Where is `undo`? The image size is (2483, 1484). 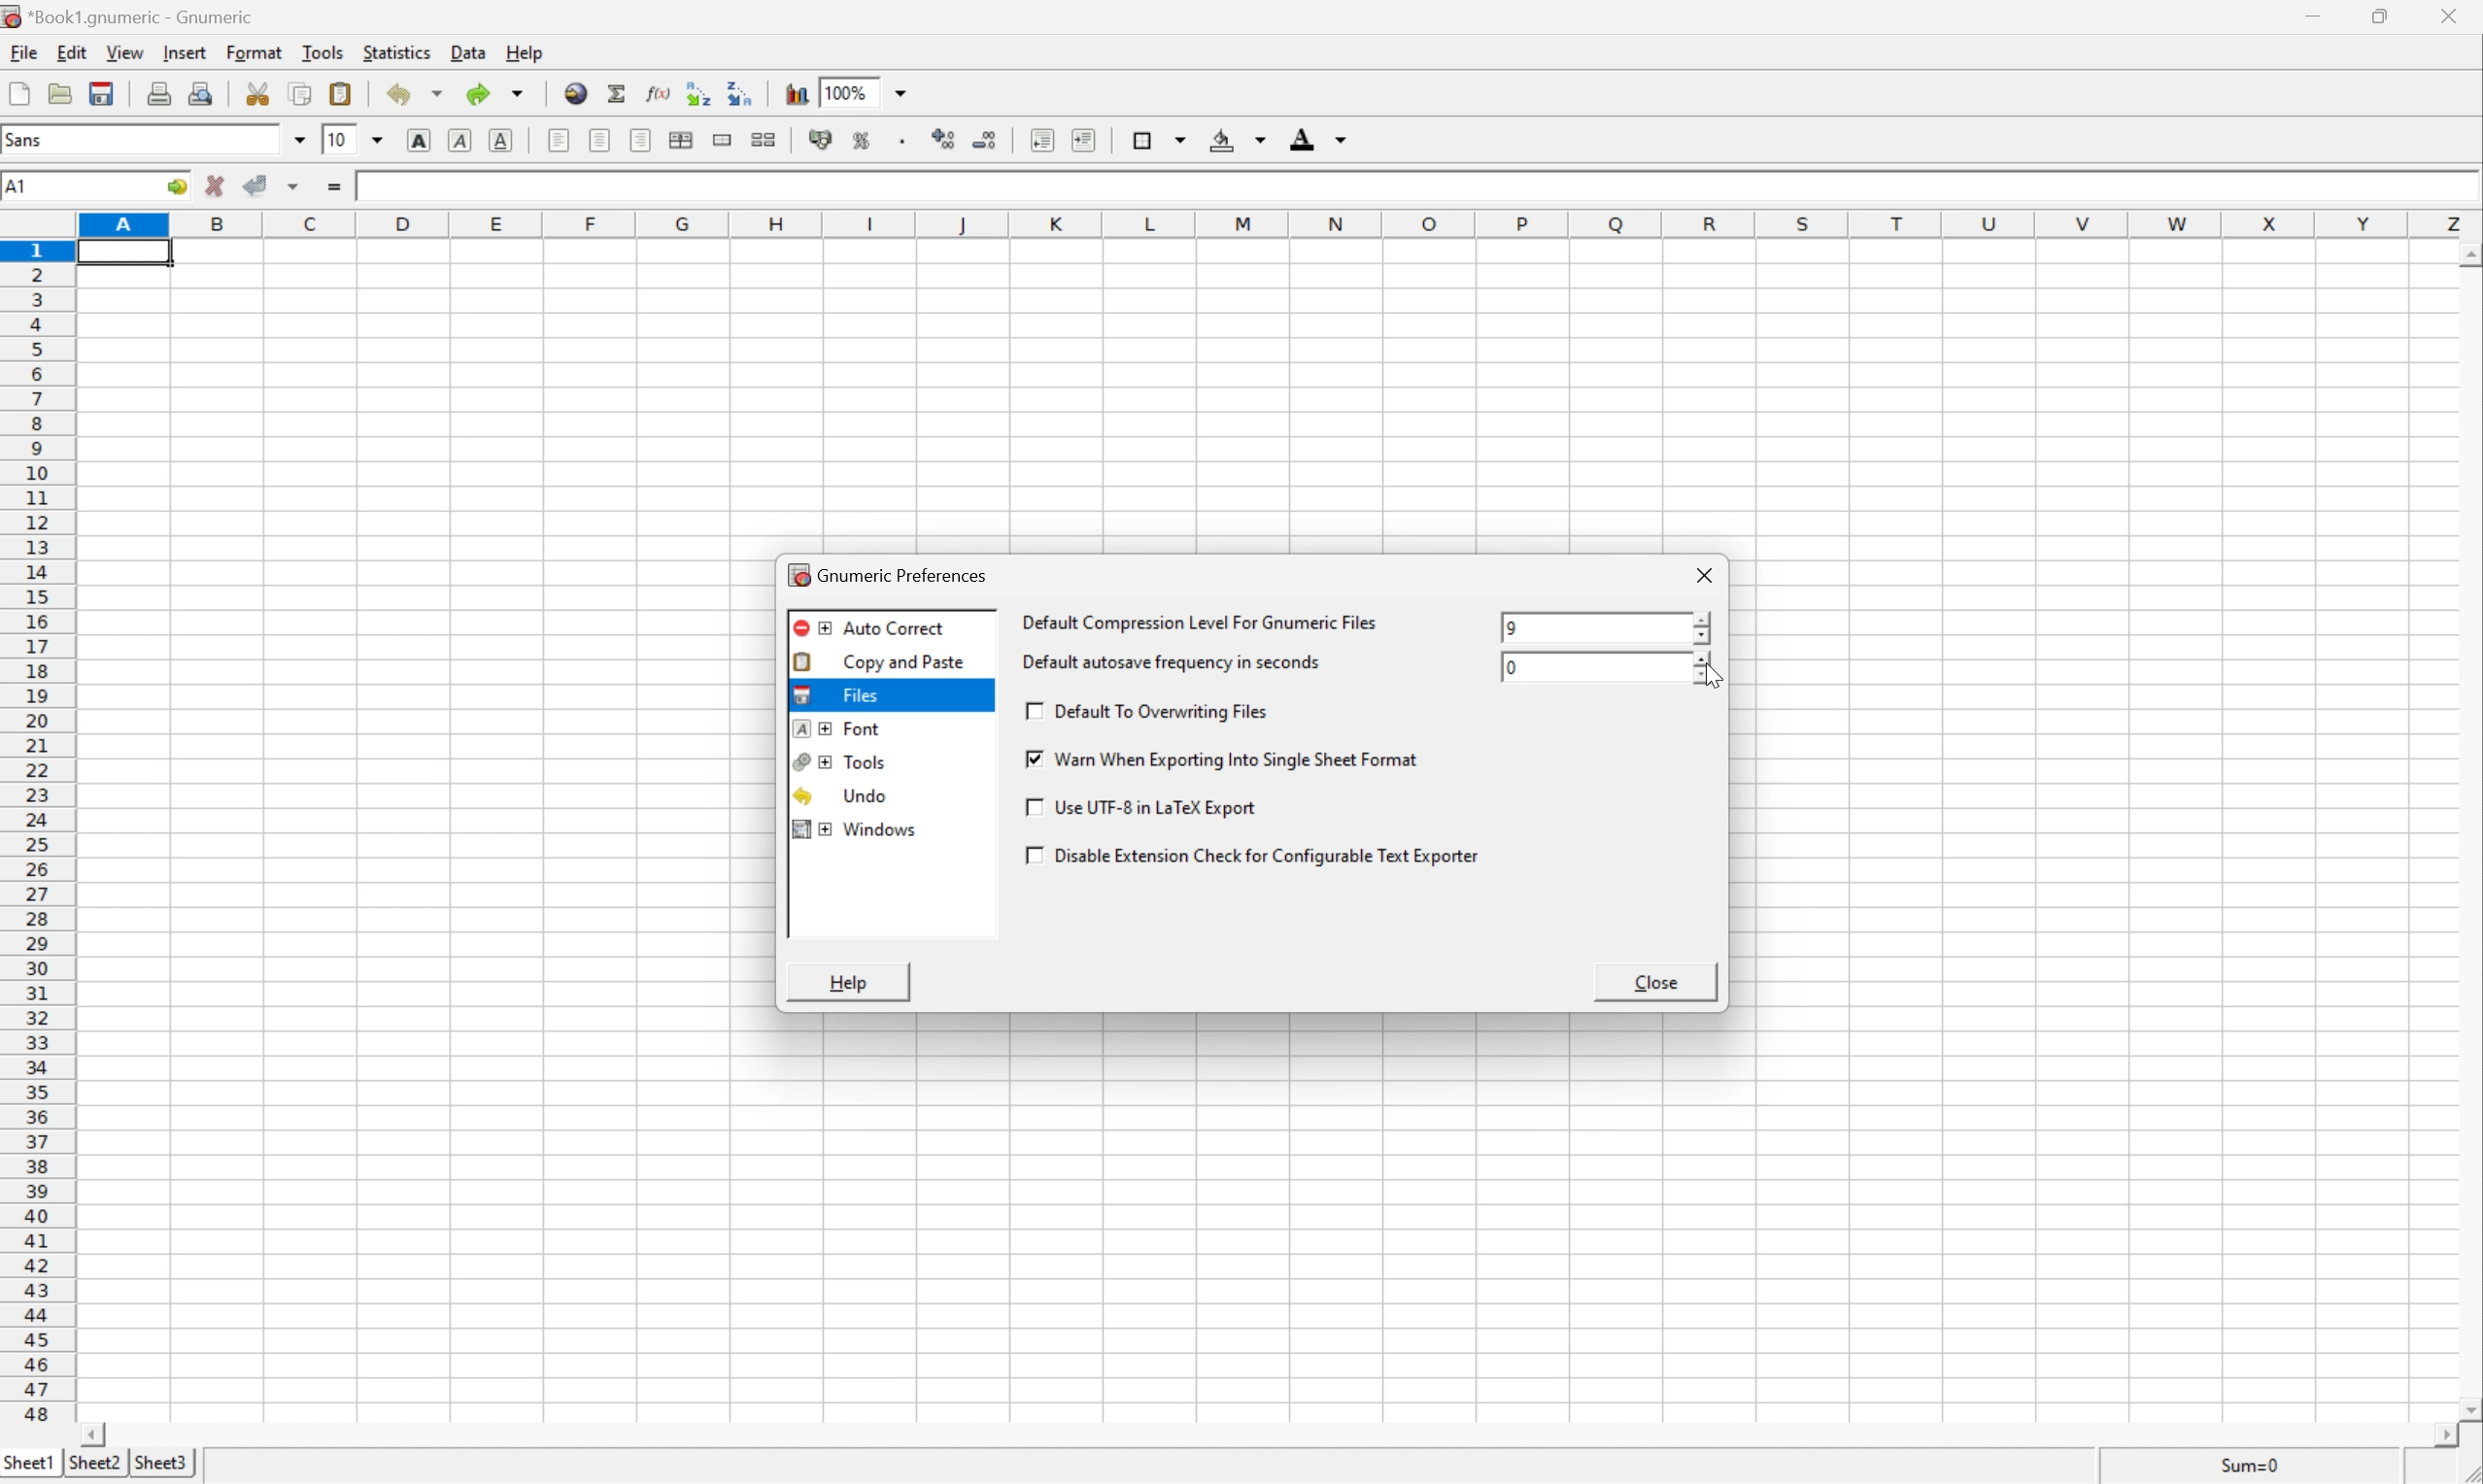
undo is located at coordinates (413, 93).